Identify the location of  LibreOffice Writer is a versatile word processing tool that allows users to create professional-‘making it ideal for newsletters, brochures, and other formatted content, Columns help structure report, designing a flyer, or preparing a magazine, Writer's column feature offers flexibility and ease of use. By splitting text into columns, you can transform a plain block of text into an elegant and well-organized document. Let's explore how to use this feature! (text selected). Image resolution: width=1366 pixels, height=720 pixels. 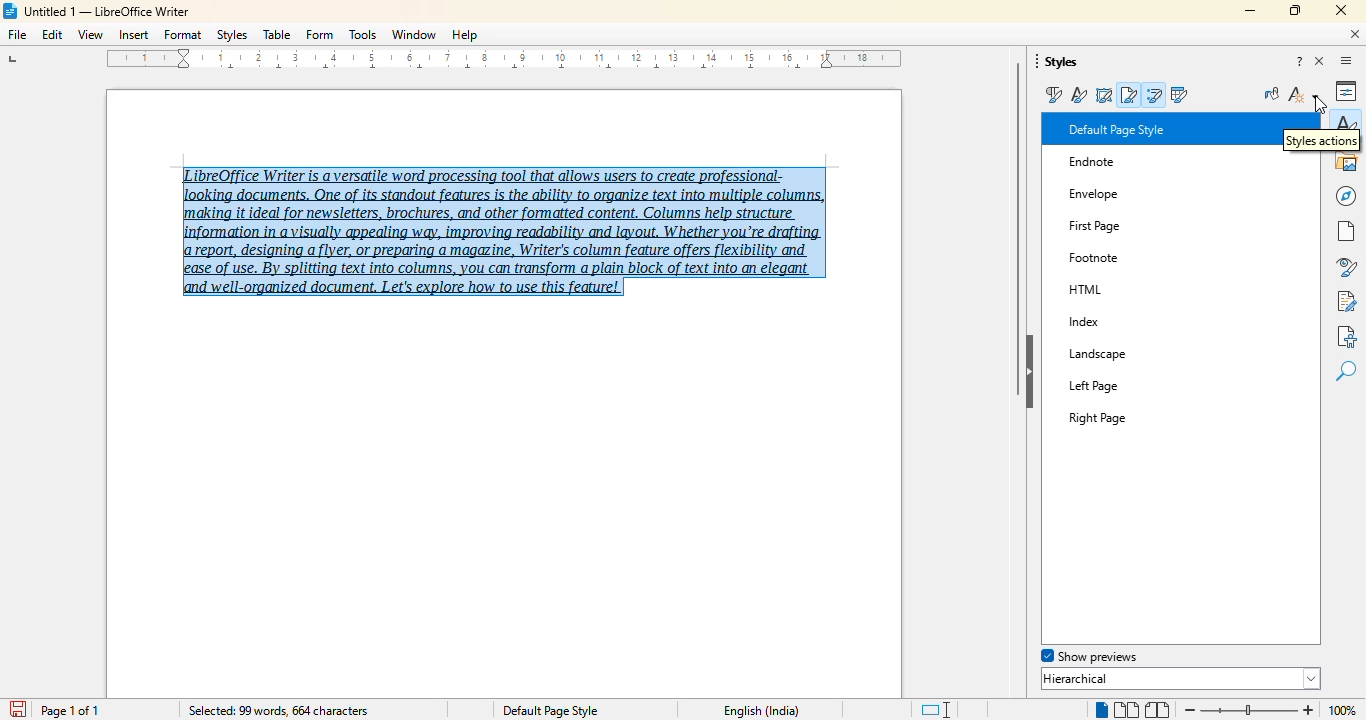
(503, 225).